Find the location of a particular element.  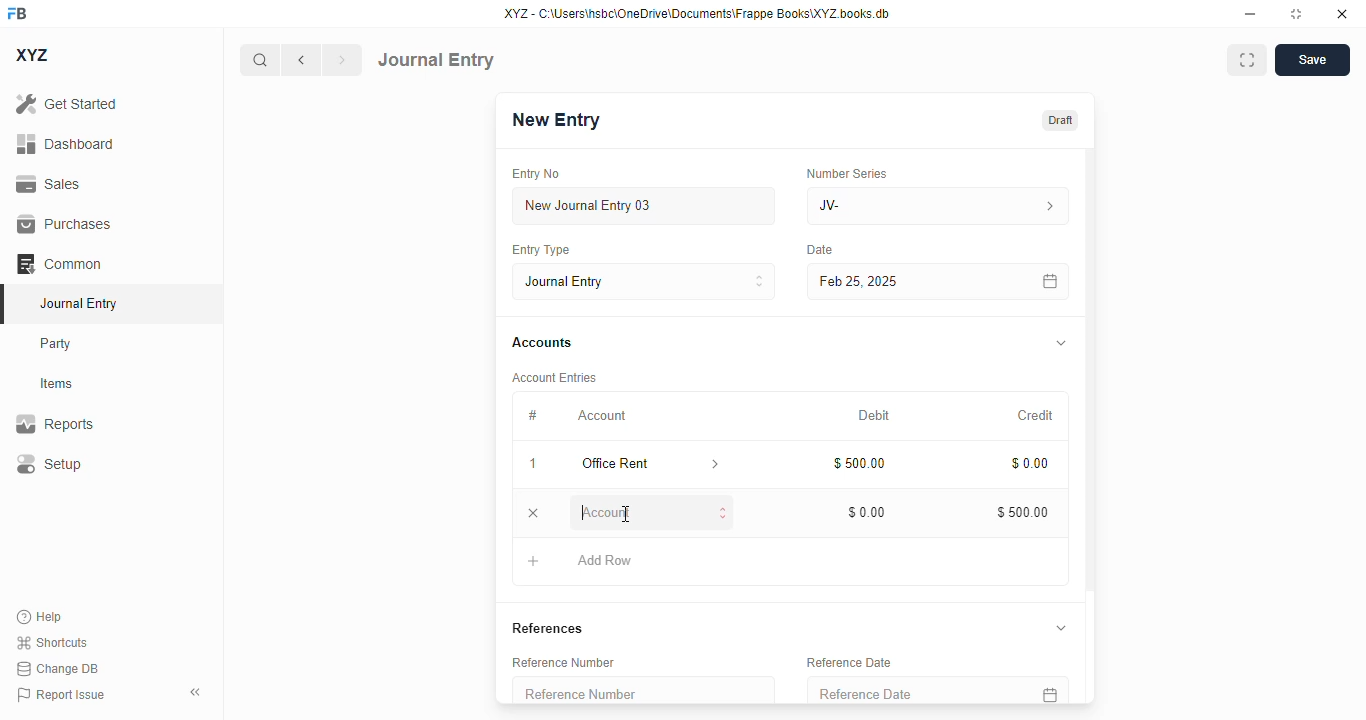

XYZ - C:\Users\hsbc\OneDrive\Documents\Frappe Books\XYZ books.db is located at coordinates (697, 13).